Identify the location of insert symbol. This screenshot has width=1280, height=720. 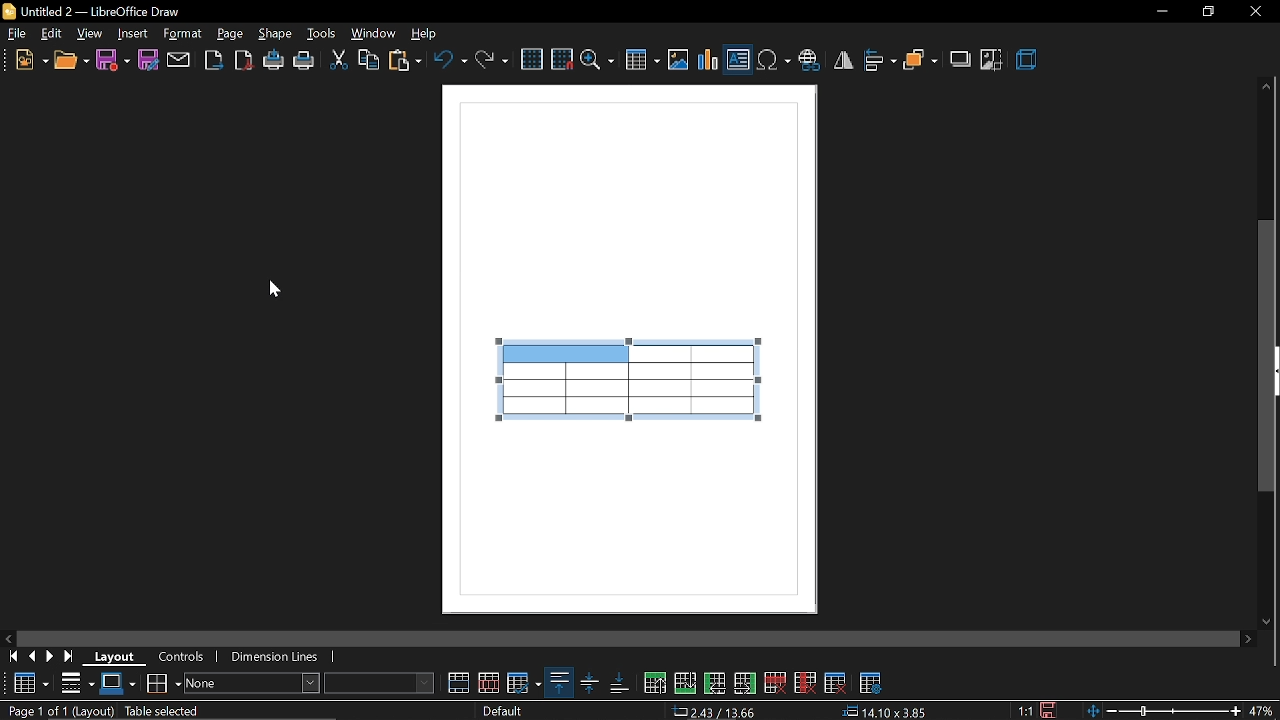
(773, 57).